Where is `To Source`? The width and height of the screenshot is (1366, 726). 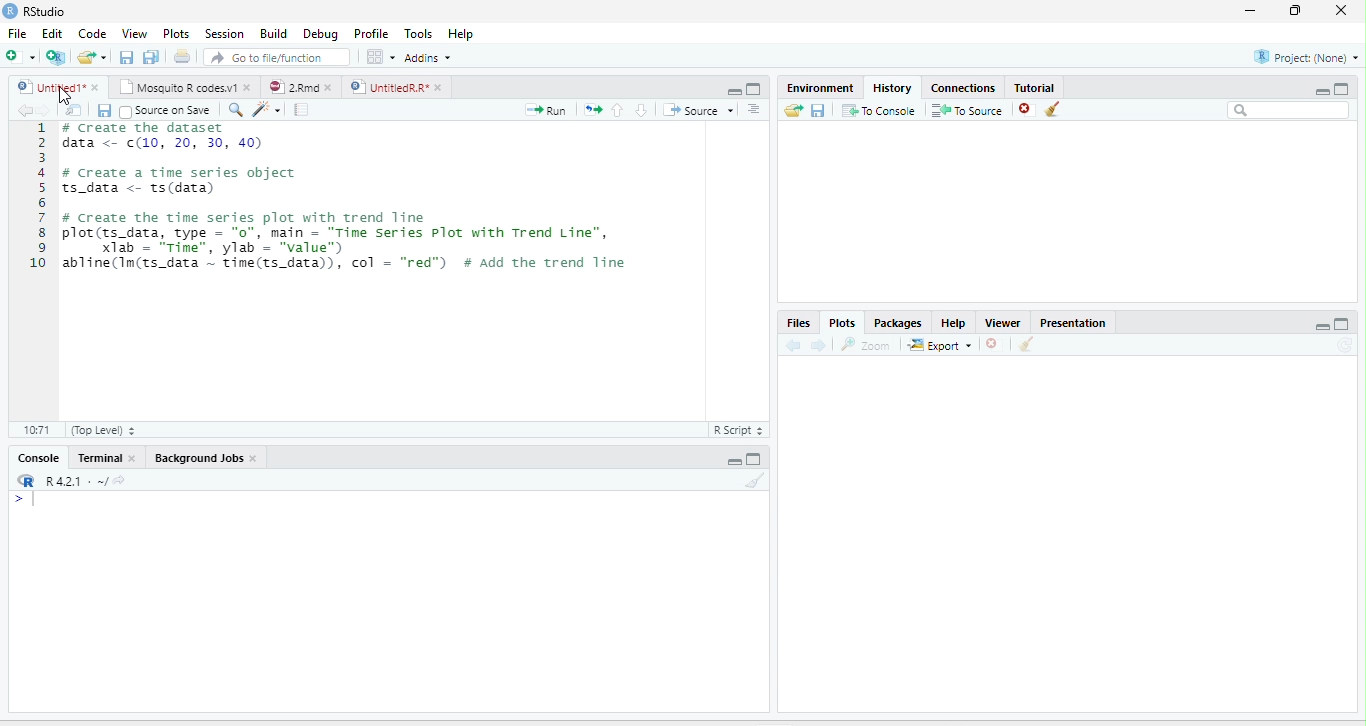 To Source is located at coordinates (966, 110).